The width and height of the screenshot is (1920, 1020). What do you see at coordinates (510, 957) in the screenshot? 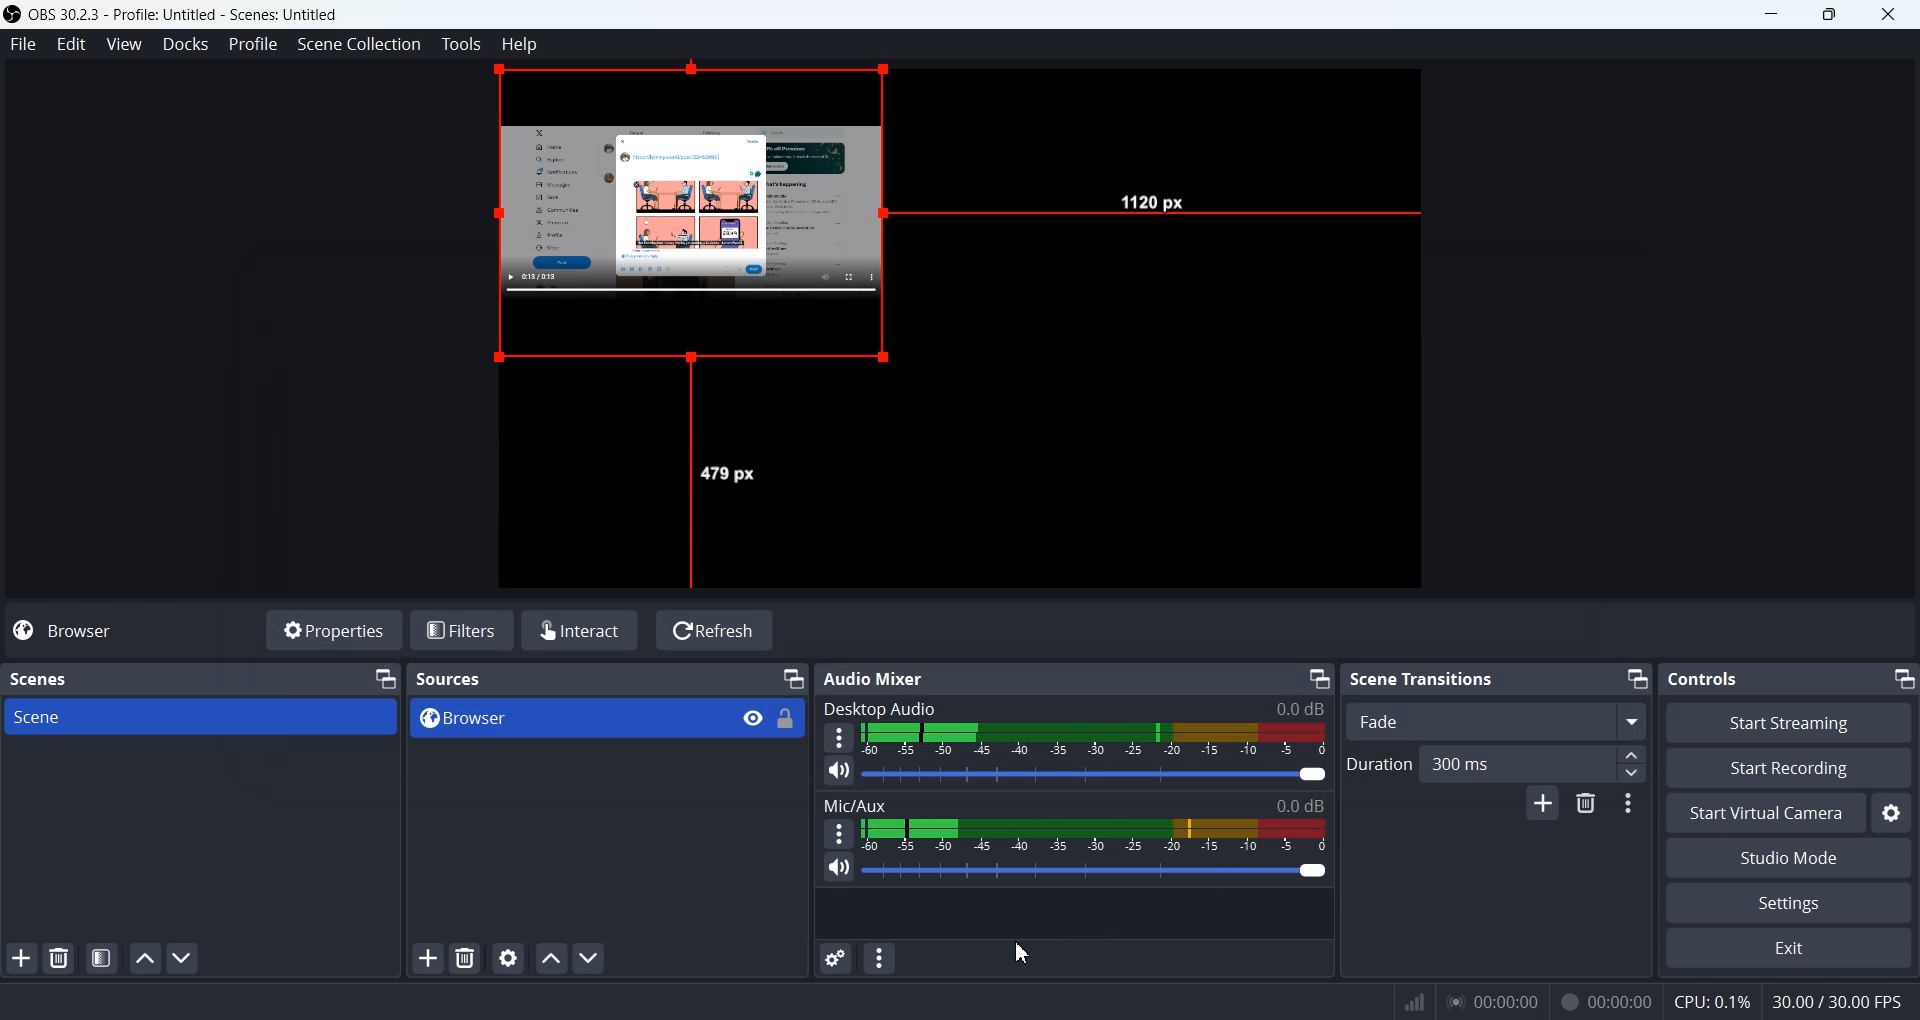
I see `Open source properties` at bounding box center [510, 957].